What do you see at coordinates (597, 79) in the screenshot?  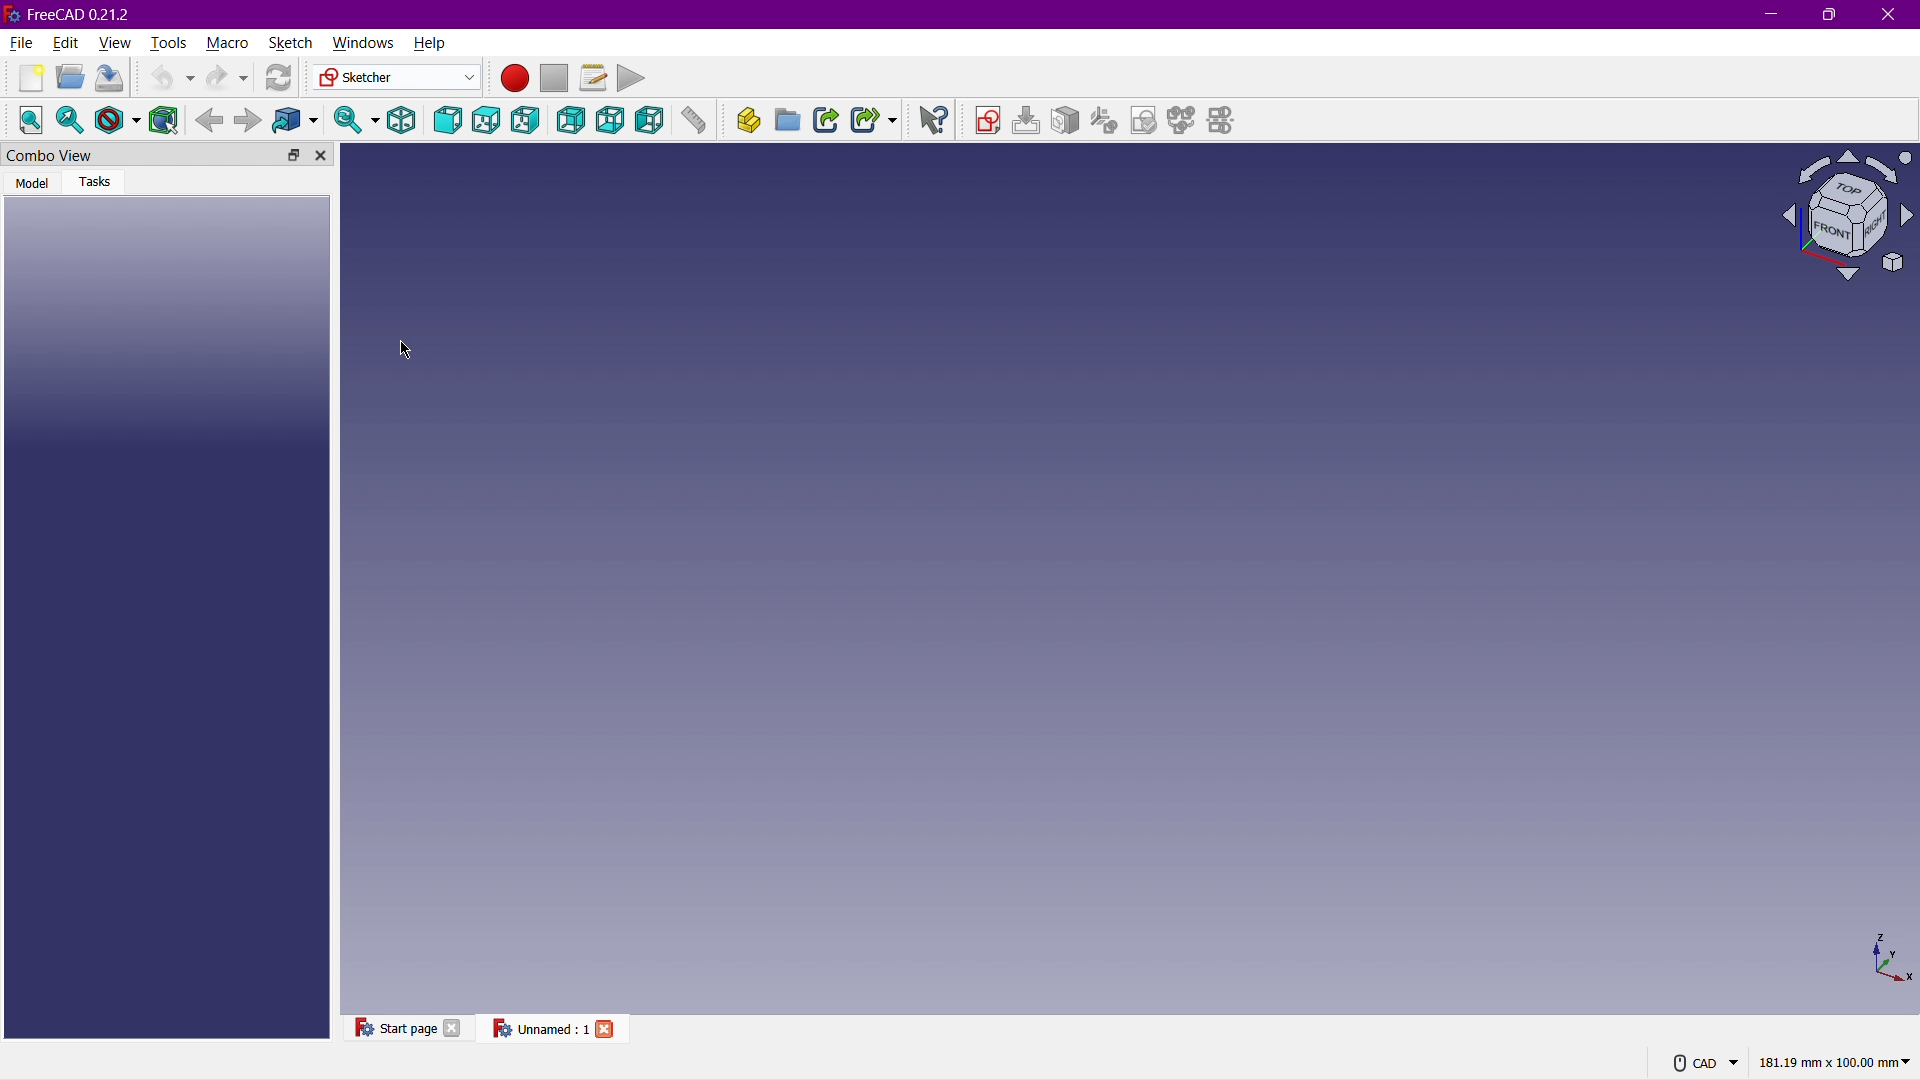 I see `Macros` at bounding box center [597, 79].